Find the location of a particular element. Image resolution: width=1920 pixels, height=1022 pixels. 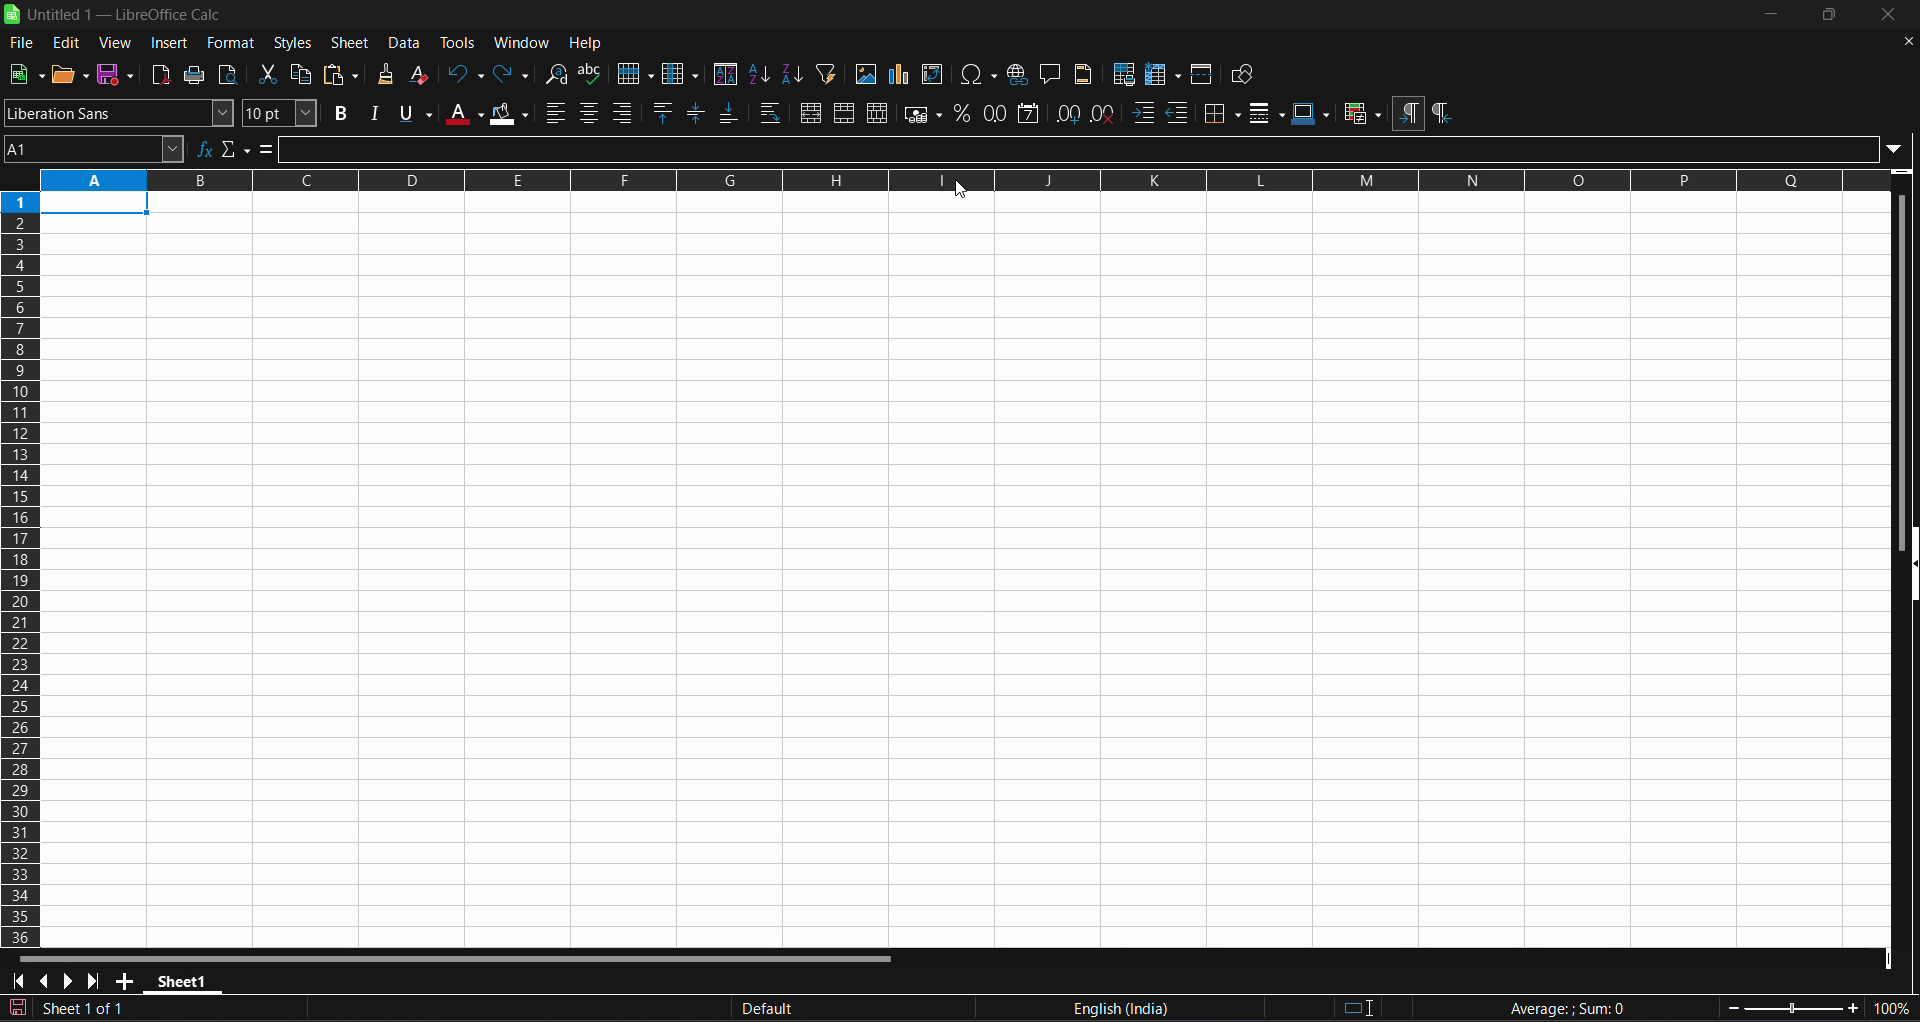

italic is located at coordinates (375, 114).